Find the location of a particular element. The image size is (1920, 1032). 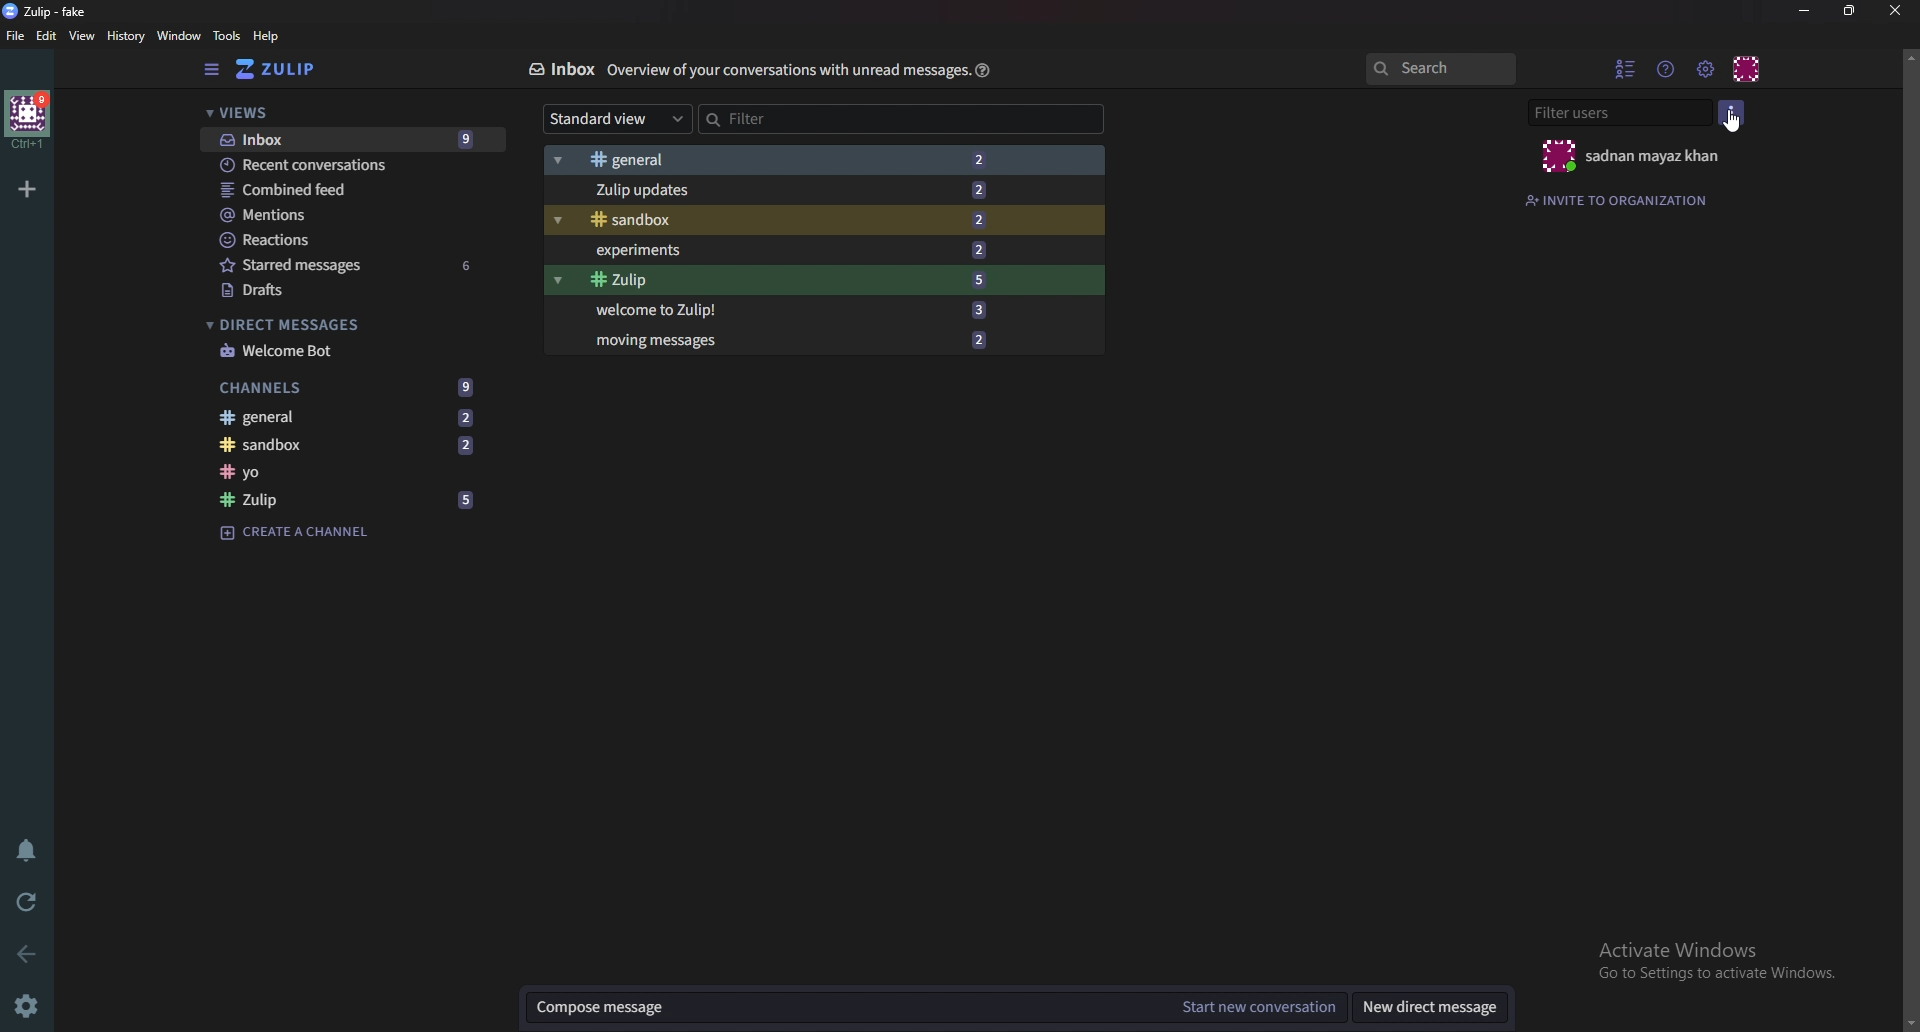

Standard view is located at coordinates (613, 118).